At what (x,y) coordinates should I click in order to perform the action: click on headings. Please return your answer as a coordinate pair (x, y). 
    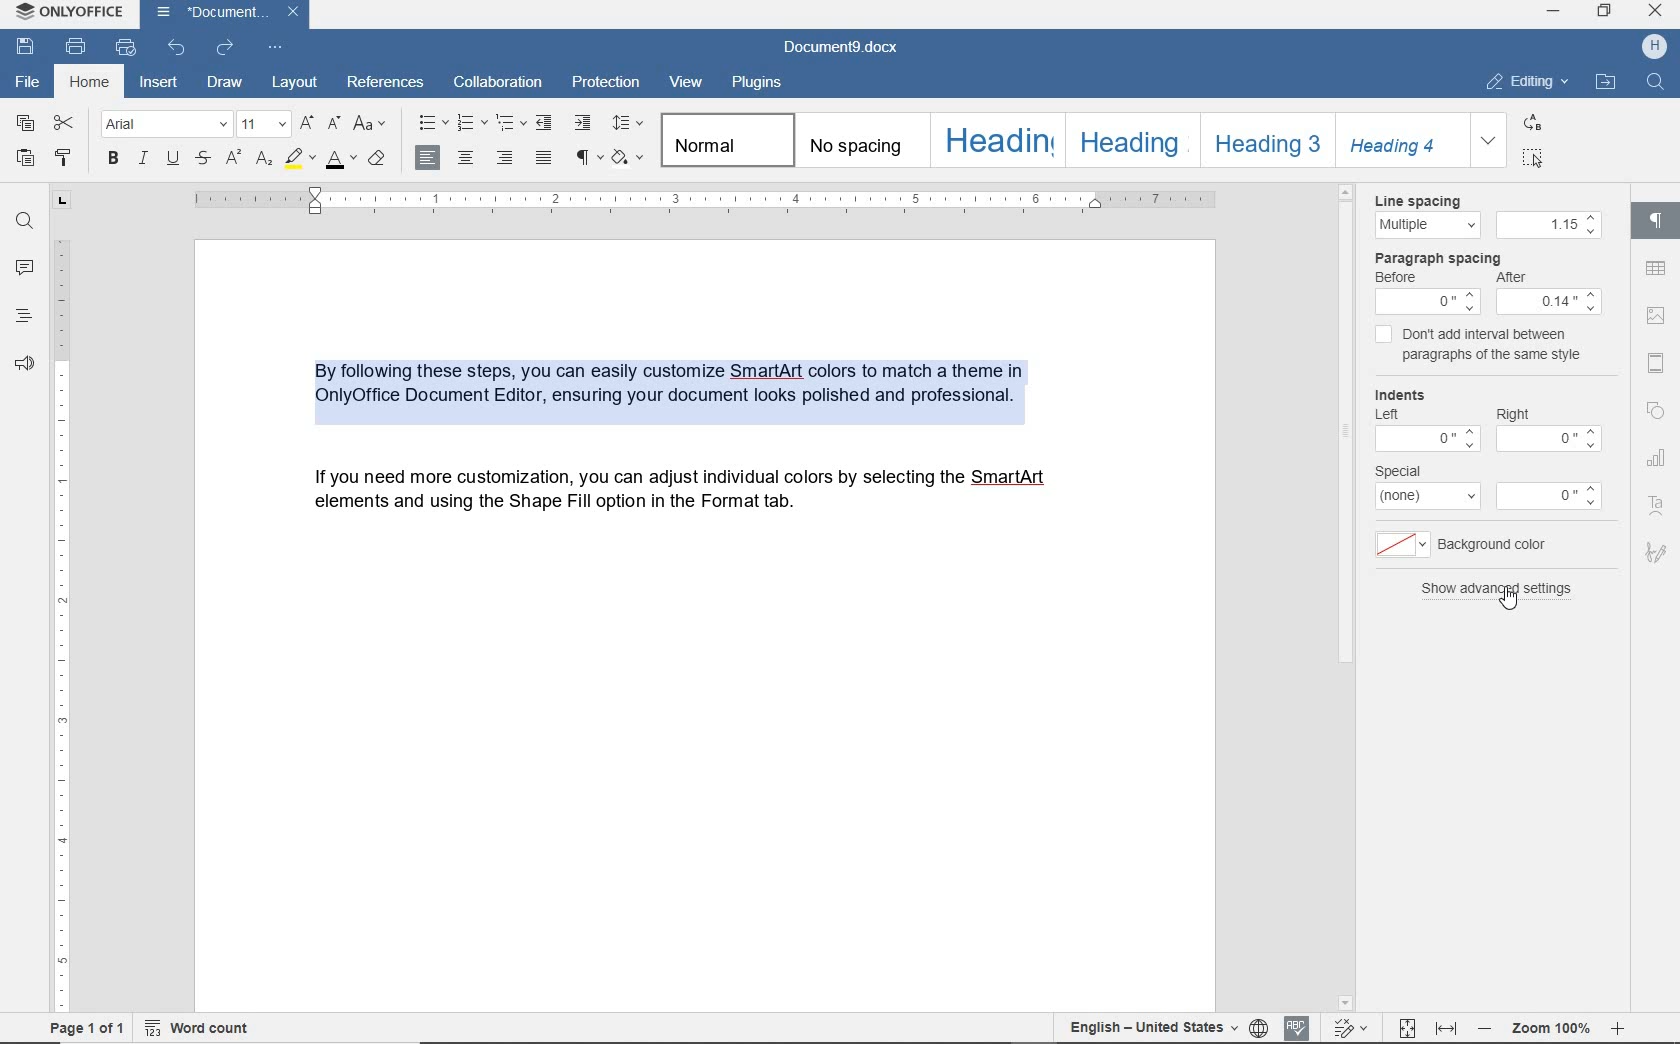
    Looking at the image, I should click on (24, 318).